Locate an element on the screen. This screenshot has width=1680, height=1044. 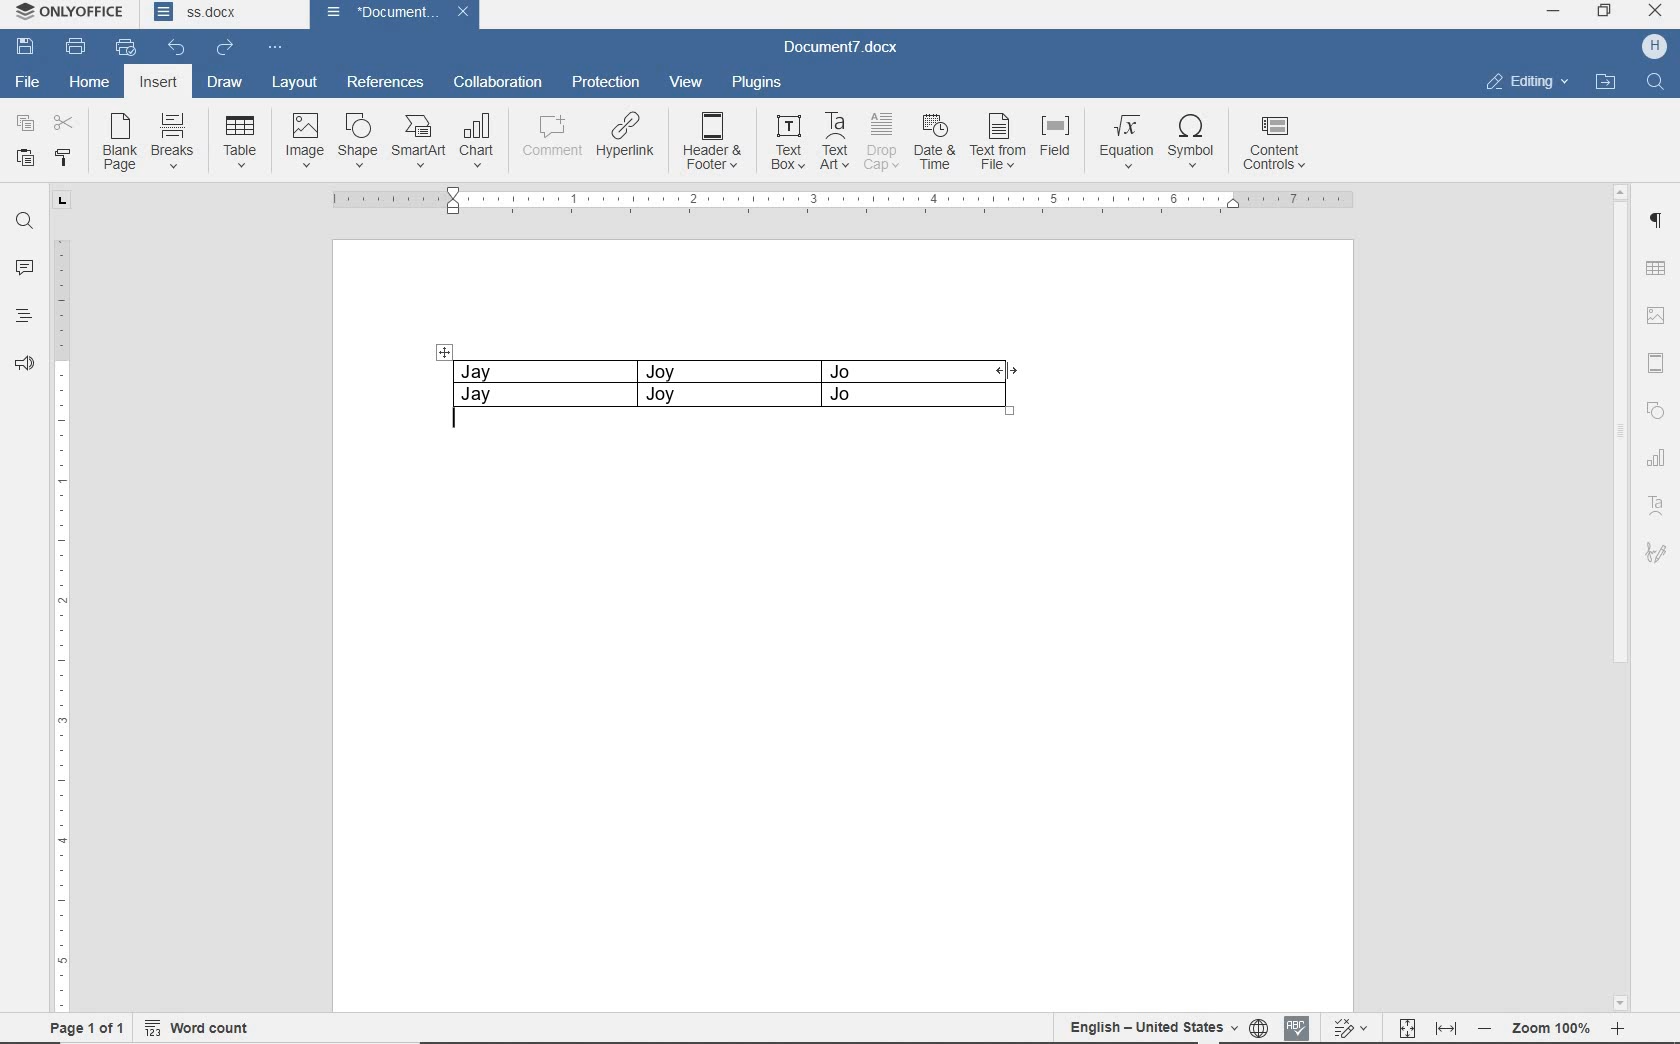
SMARTART is located at coordinates (417, 142).